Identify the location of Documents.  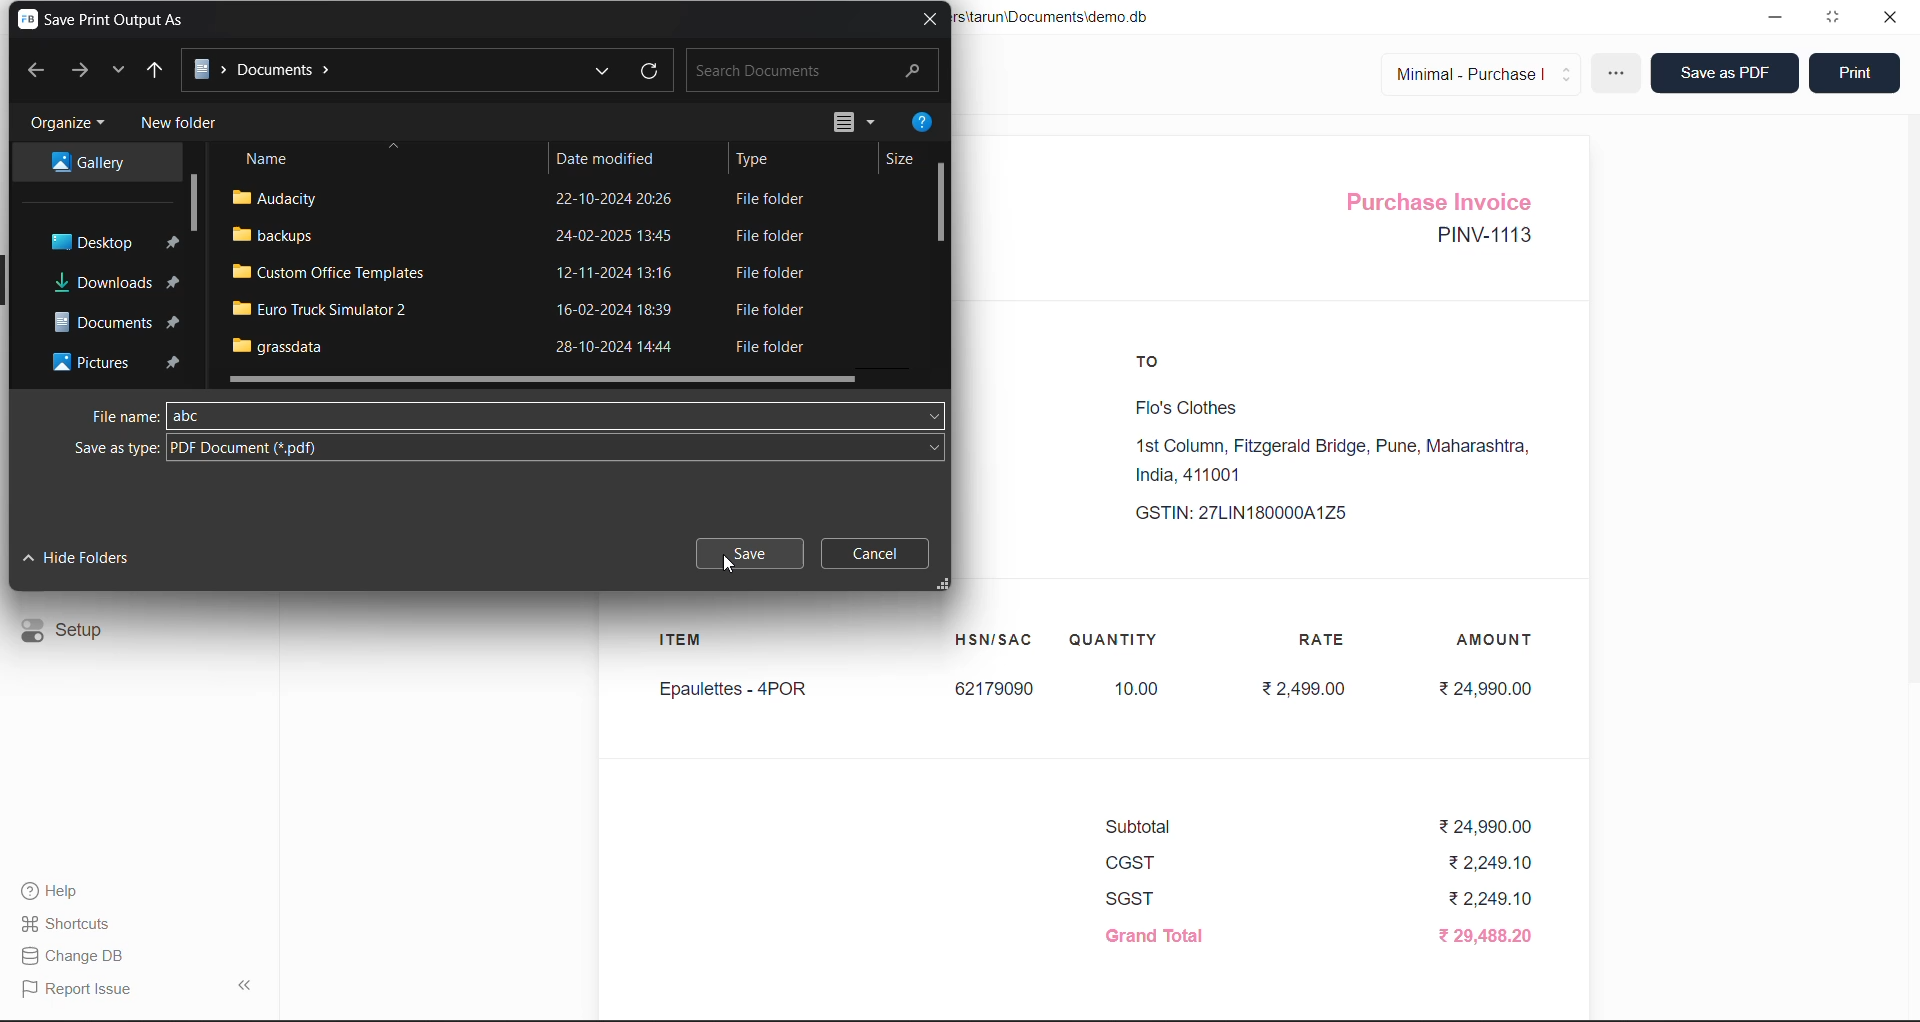
(117, 320).